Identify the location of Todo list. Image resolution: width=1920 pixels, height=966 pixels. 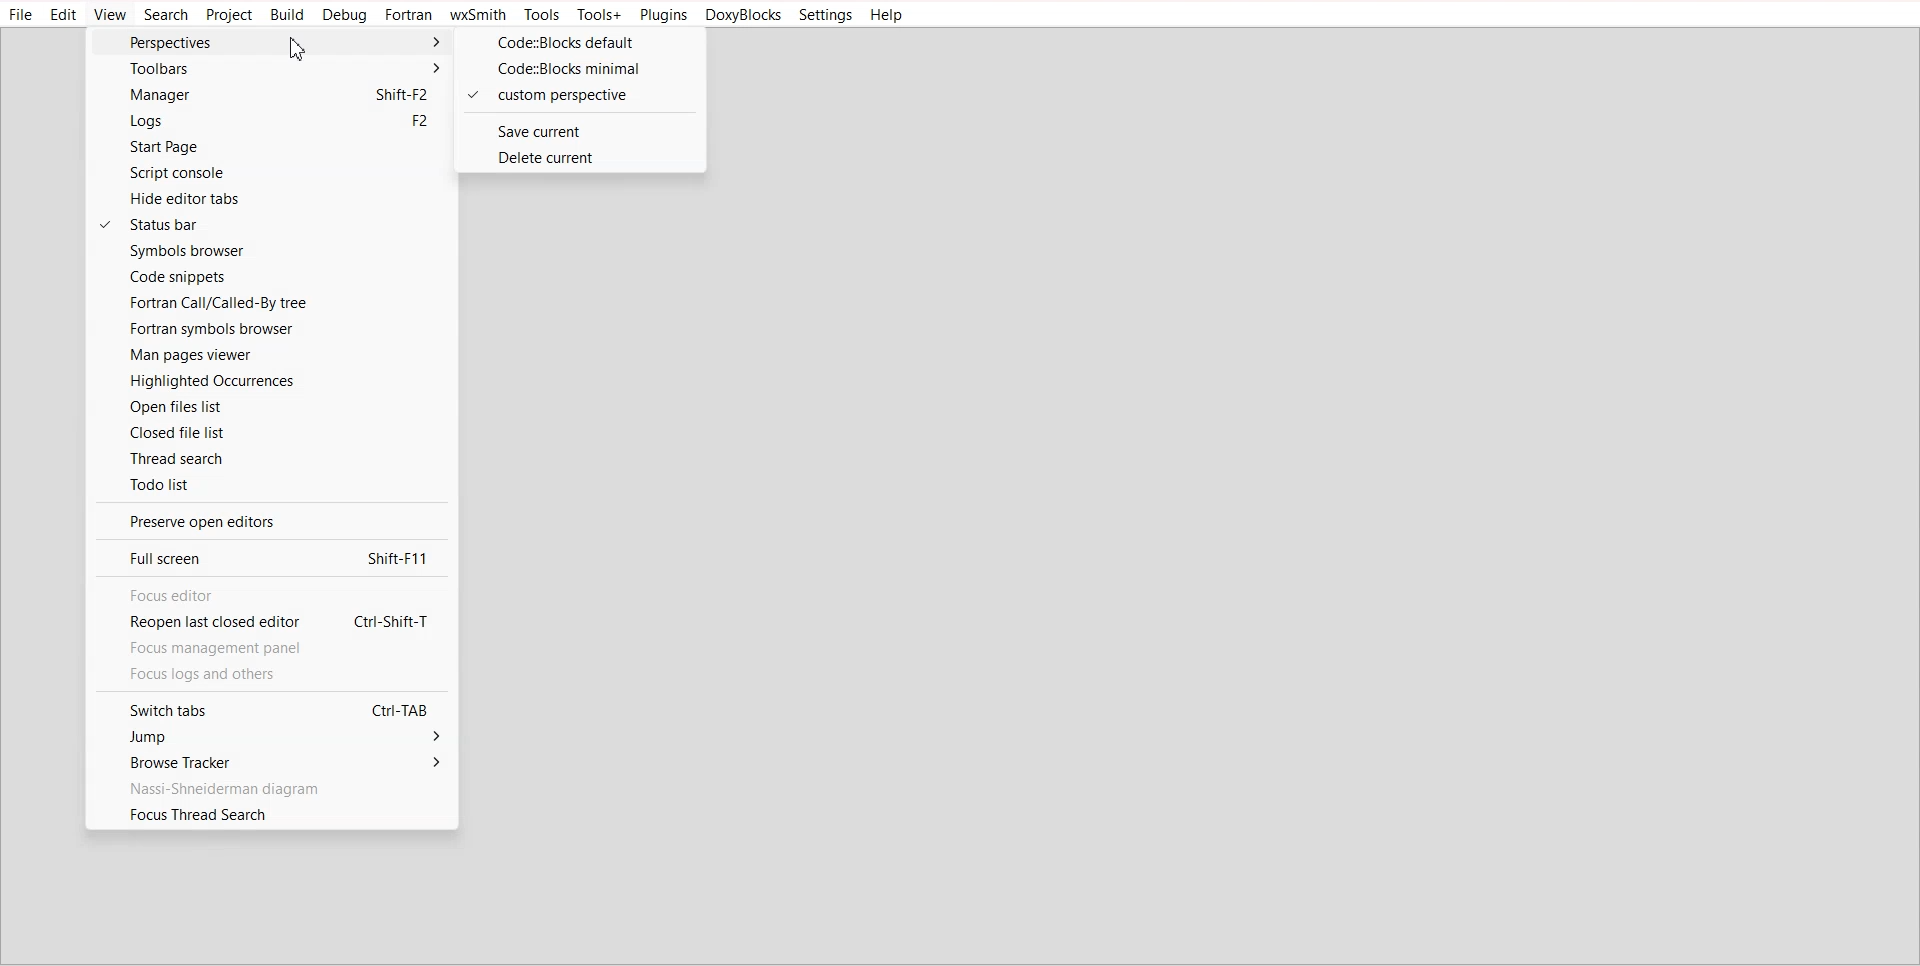
(273, 484).